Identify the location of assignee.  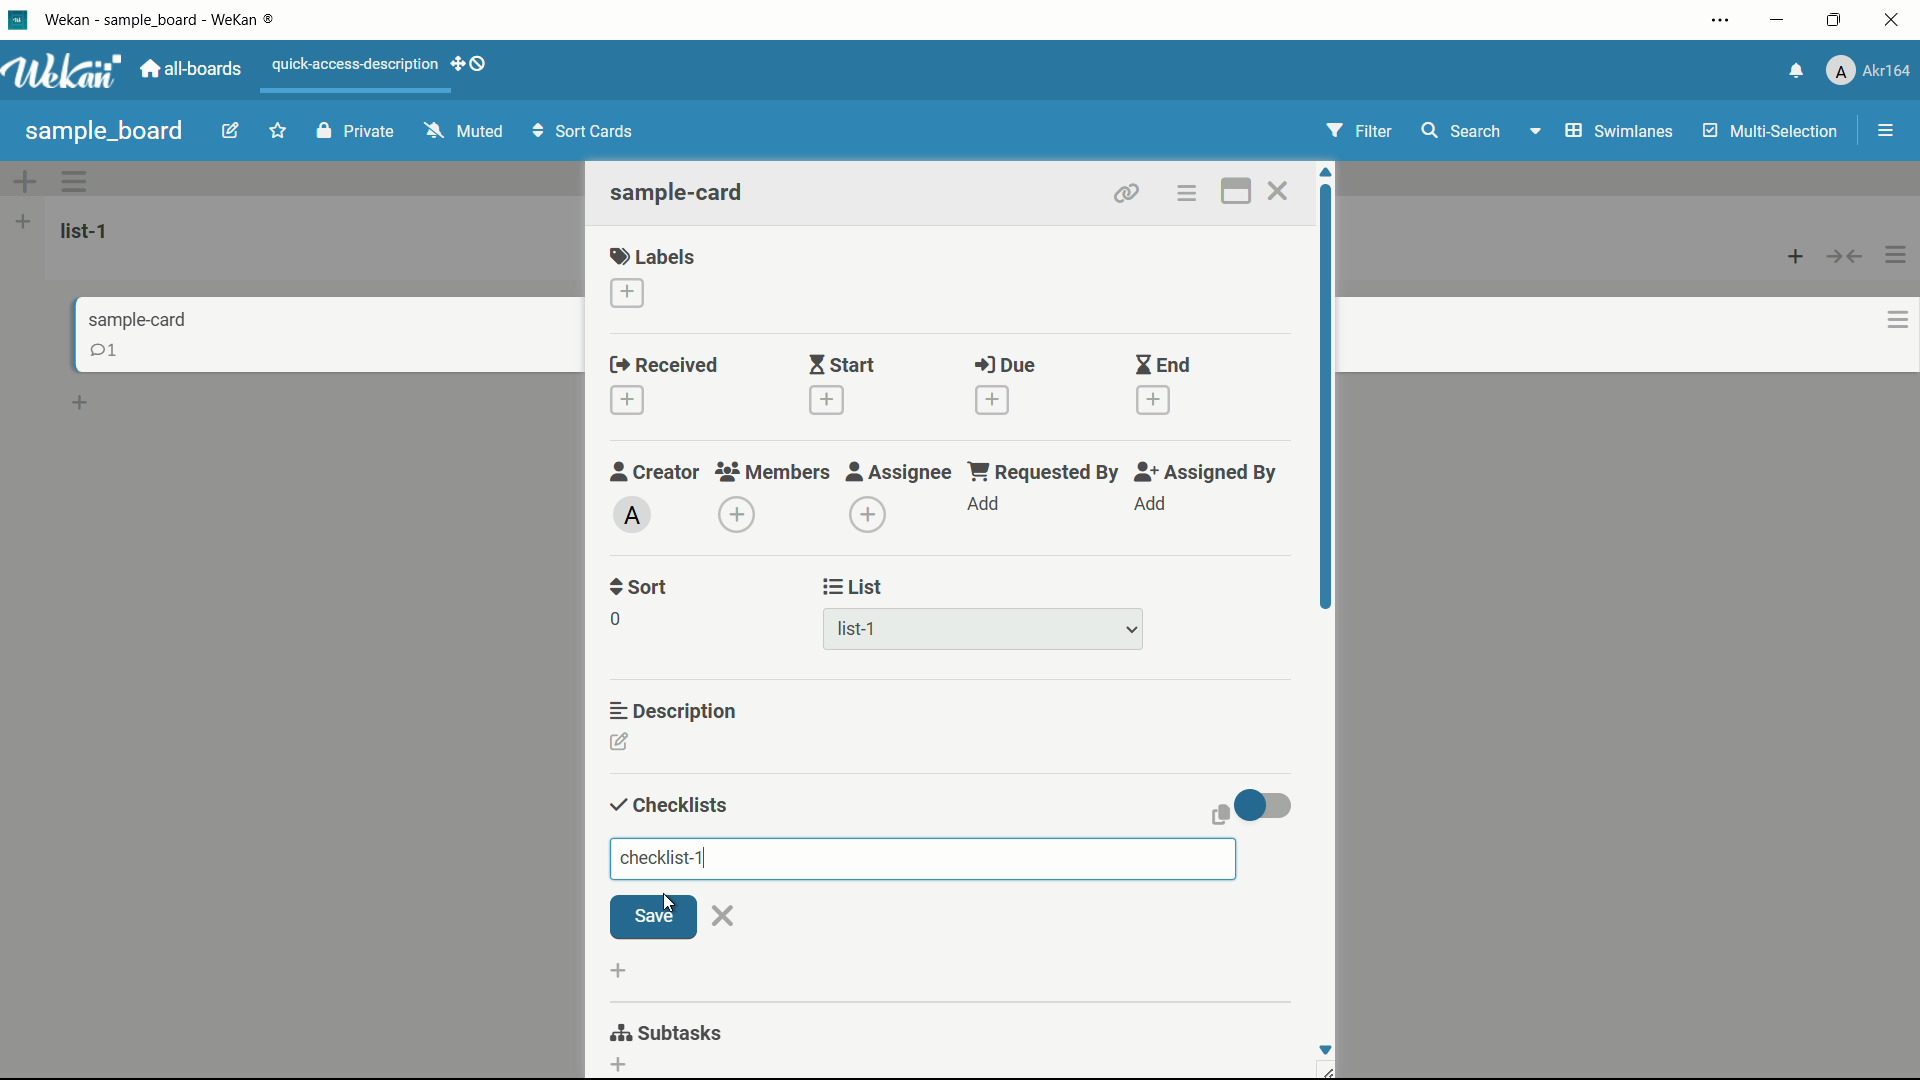
(899, 474).